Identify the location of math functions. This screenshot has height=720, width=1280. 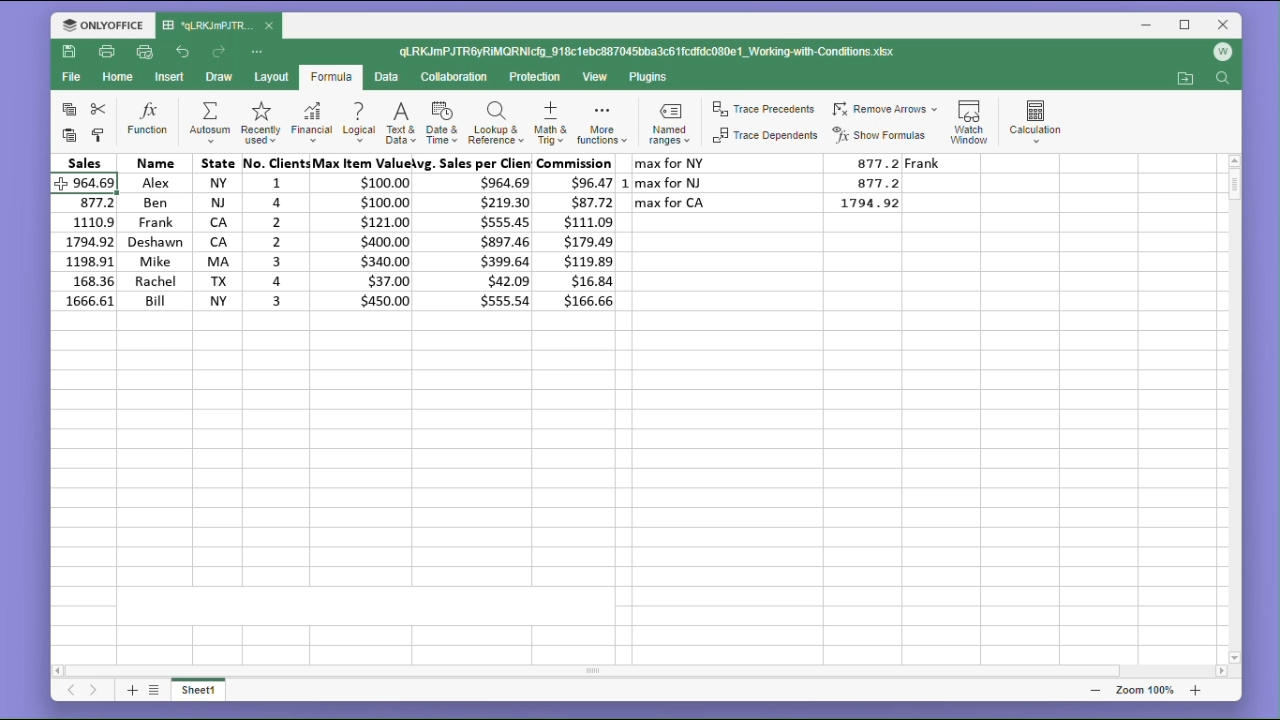
(601, 125).